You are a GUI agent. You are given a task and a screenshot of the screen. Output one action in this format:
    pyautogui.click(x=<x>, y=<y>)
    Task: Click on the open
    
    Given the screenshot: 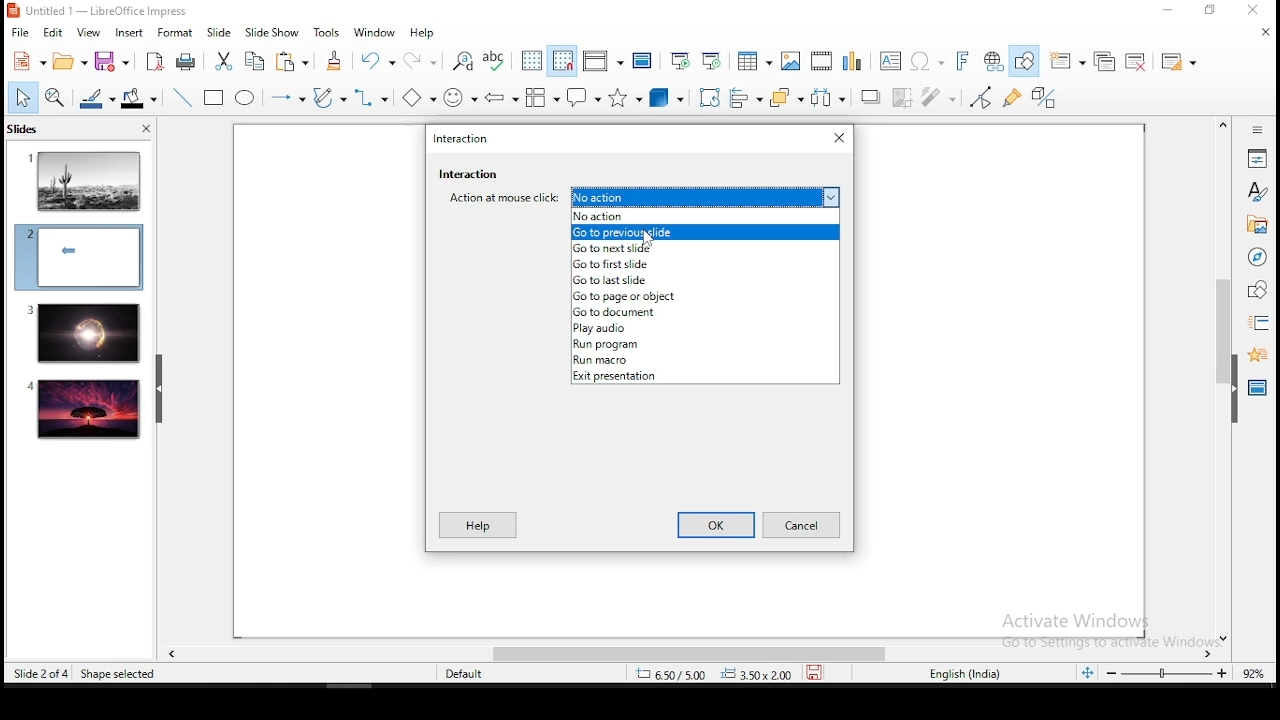 What is the action you would take?
    pyautogui.click(x=69, y=62)
    